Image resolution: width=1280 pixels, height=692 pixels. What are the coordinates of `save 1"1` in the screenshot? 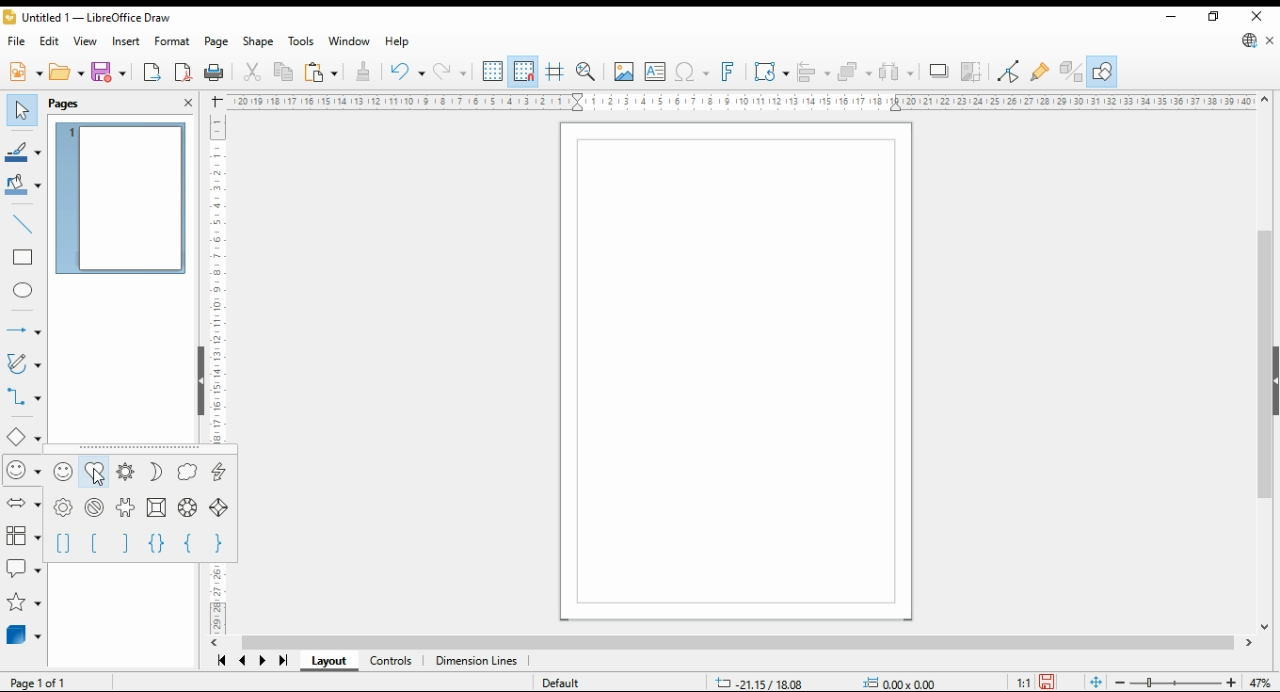 It's located at (1032, 677).